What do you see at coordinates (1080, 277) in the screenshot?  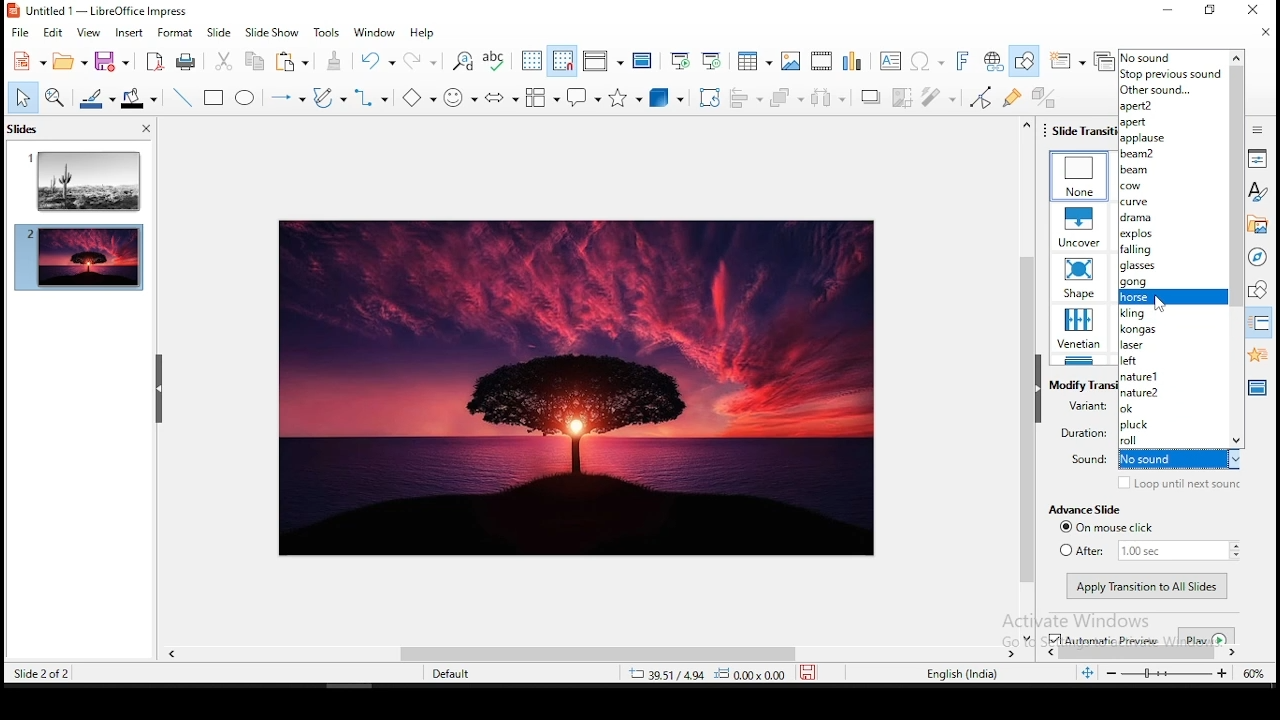 I see `transition effects` at bounding box center [1080, 277].